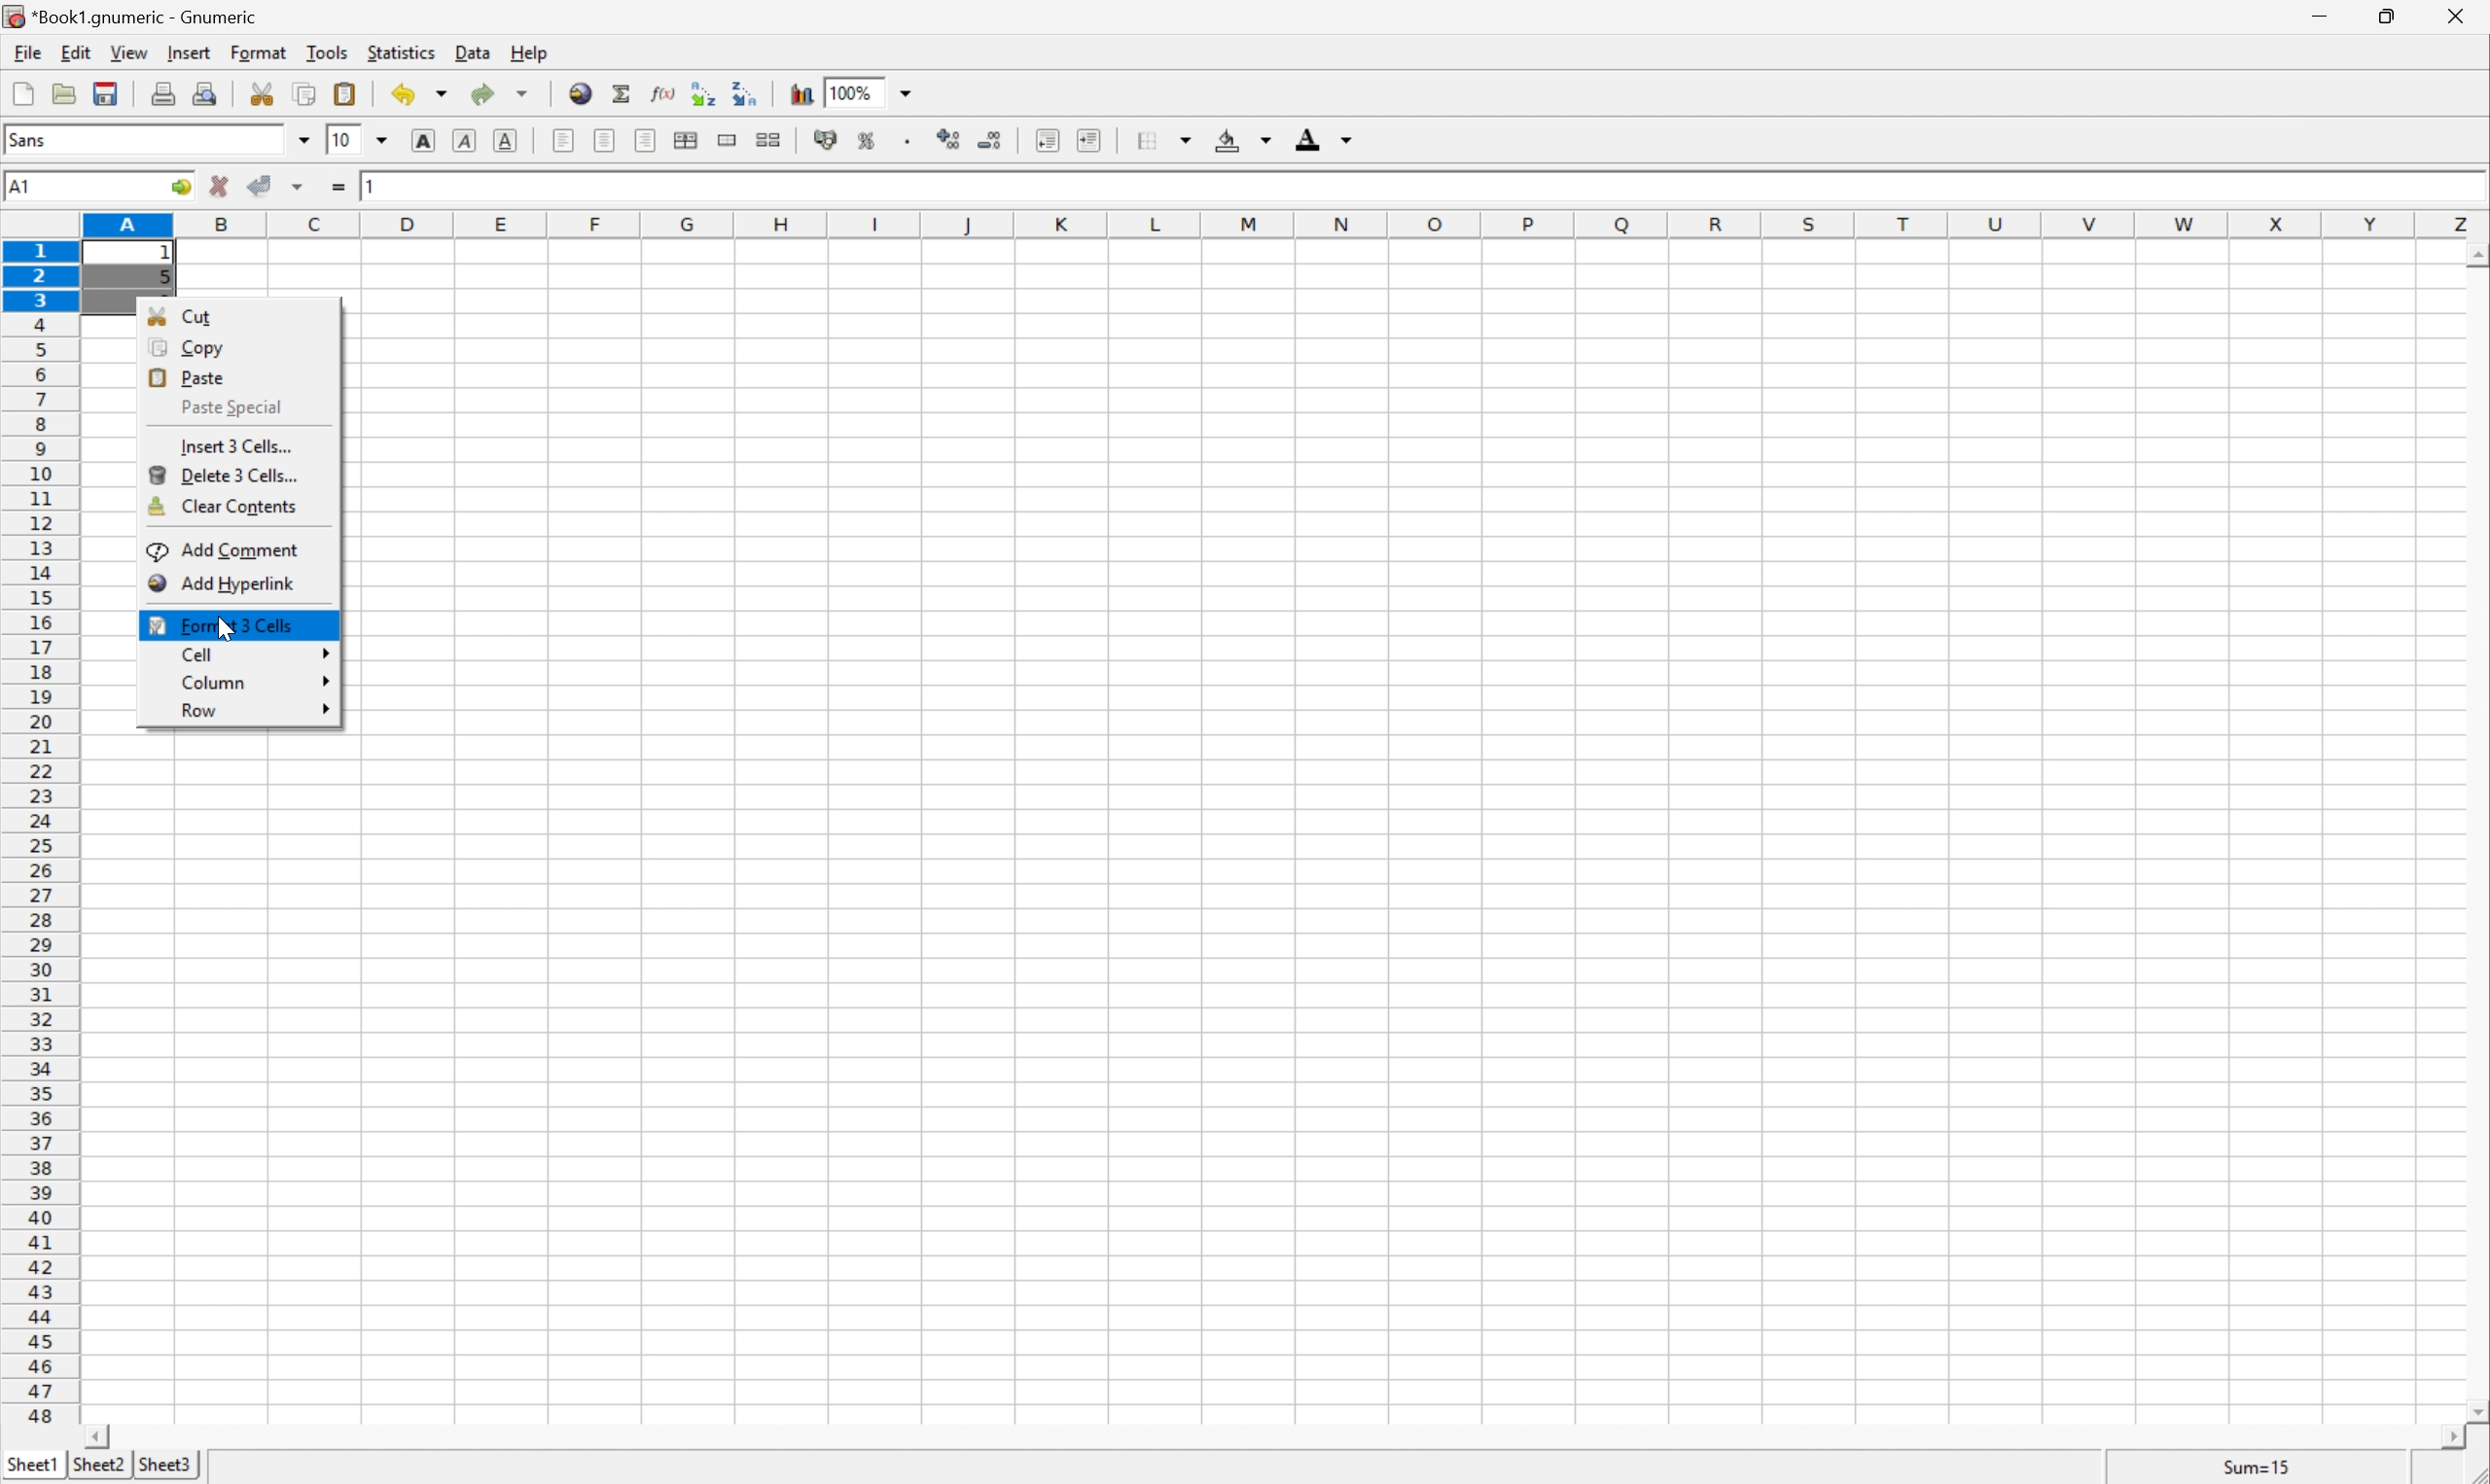 The width and height of the screenshot is (2490, 1484). Describe the element at coordinates (227, 550) in the screenshot. I see `add comment` at that location.